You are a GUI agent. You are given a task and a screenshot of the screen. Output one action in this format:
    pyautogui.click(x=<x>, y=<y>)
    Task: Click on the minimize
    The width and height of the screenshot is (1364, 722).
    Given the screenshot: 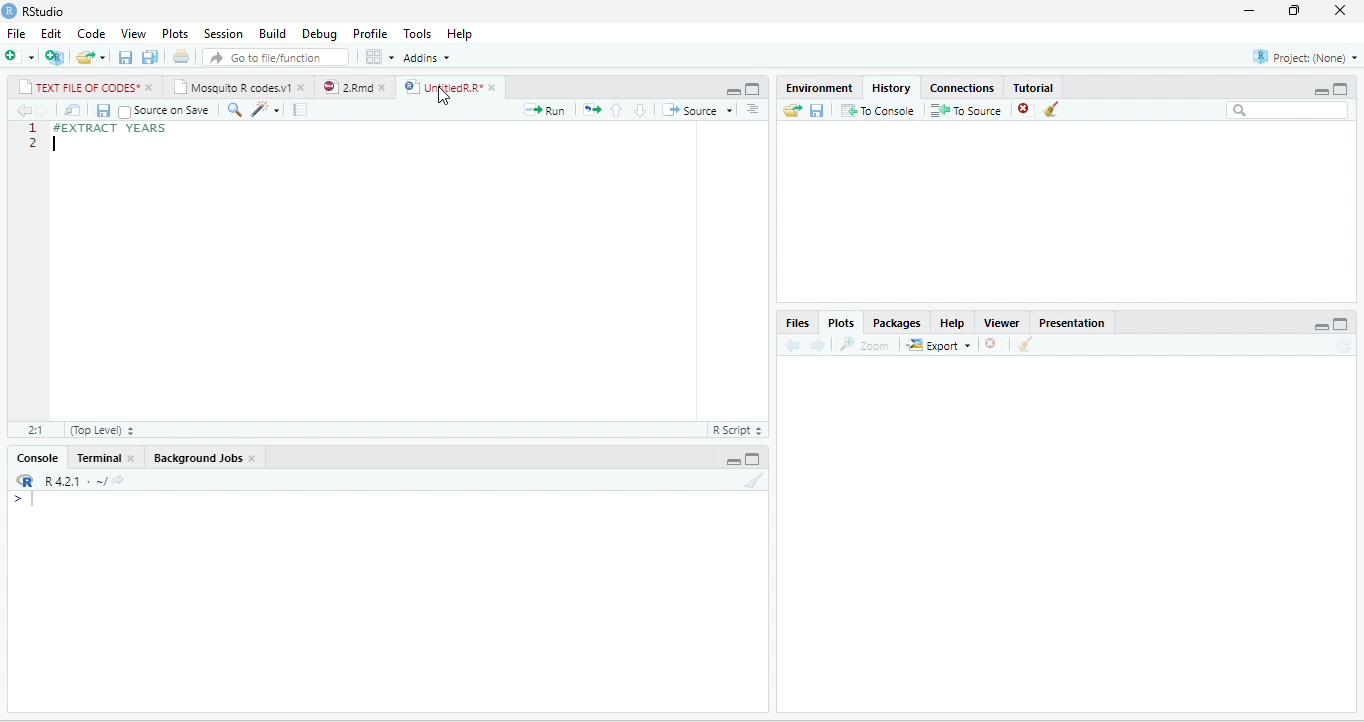 What is the action you would take?
    pyautogui.click(x=733, y=462)
    